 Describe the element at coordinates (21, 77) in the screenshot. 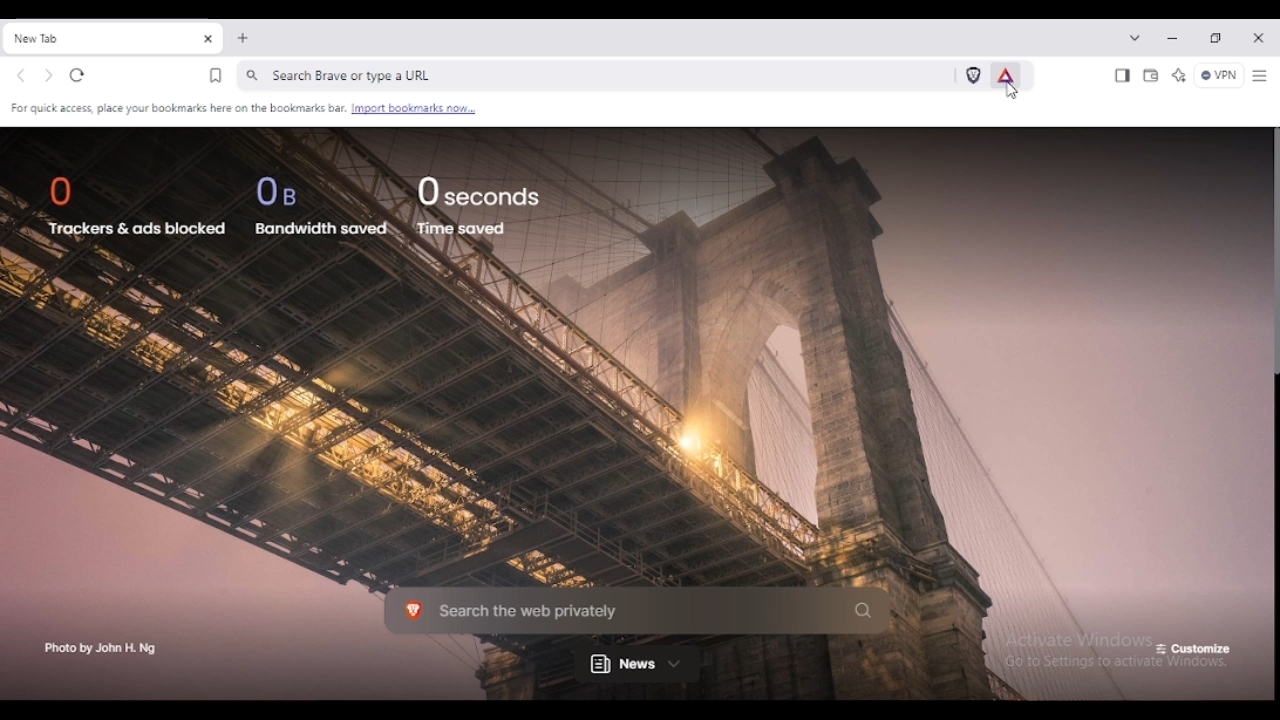

I see `go back` at that location.